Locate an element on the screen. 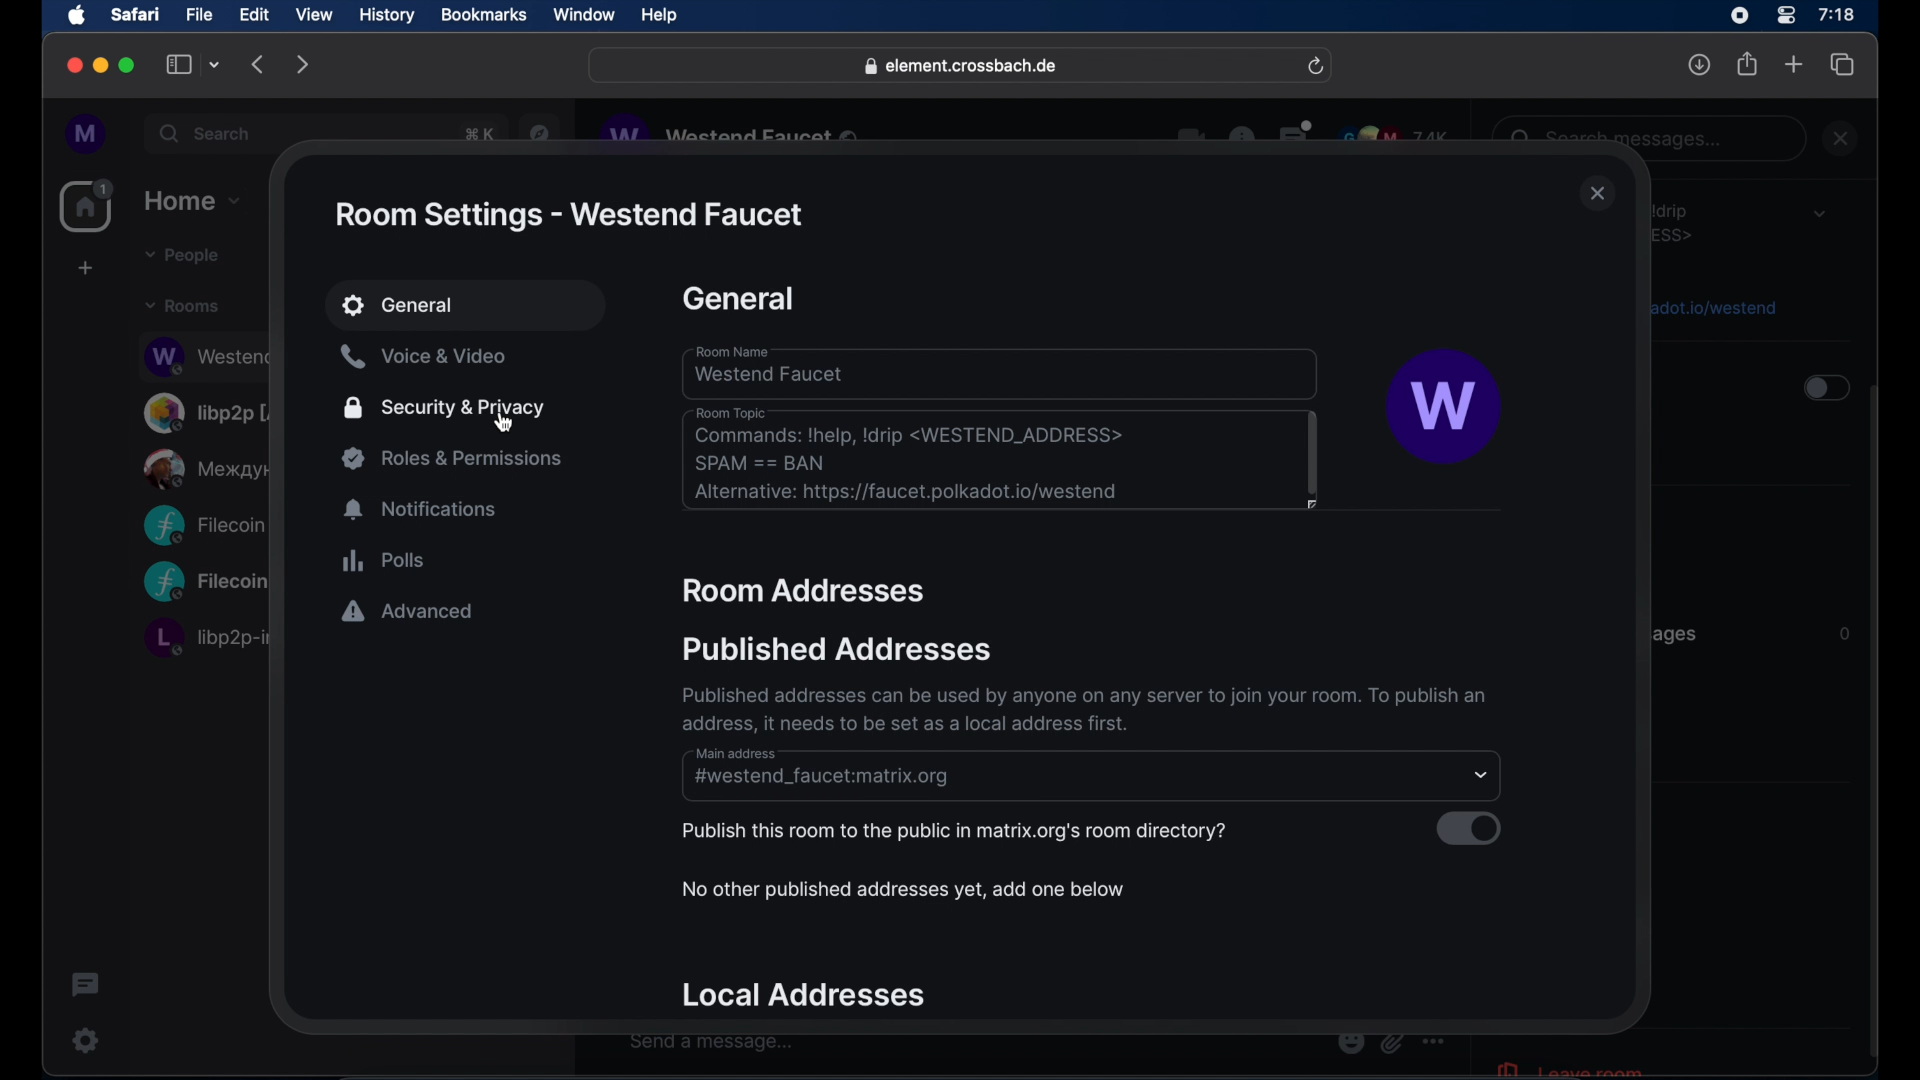 This screenshot has width=1920, height=1080. time is located at coordinates (1836, 14).